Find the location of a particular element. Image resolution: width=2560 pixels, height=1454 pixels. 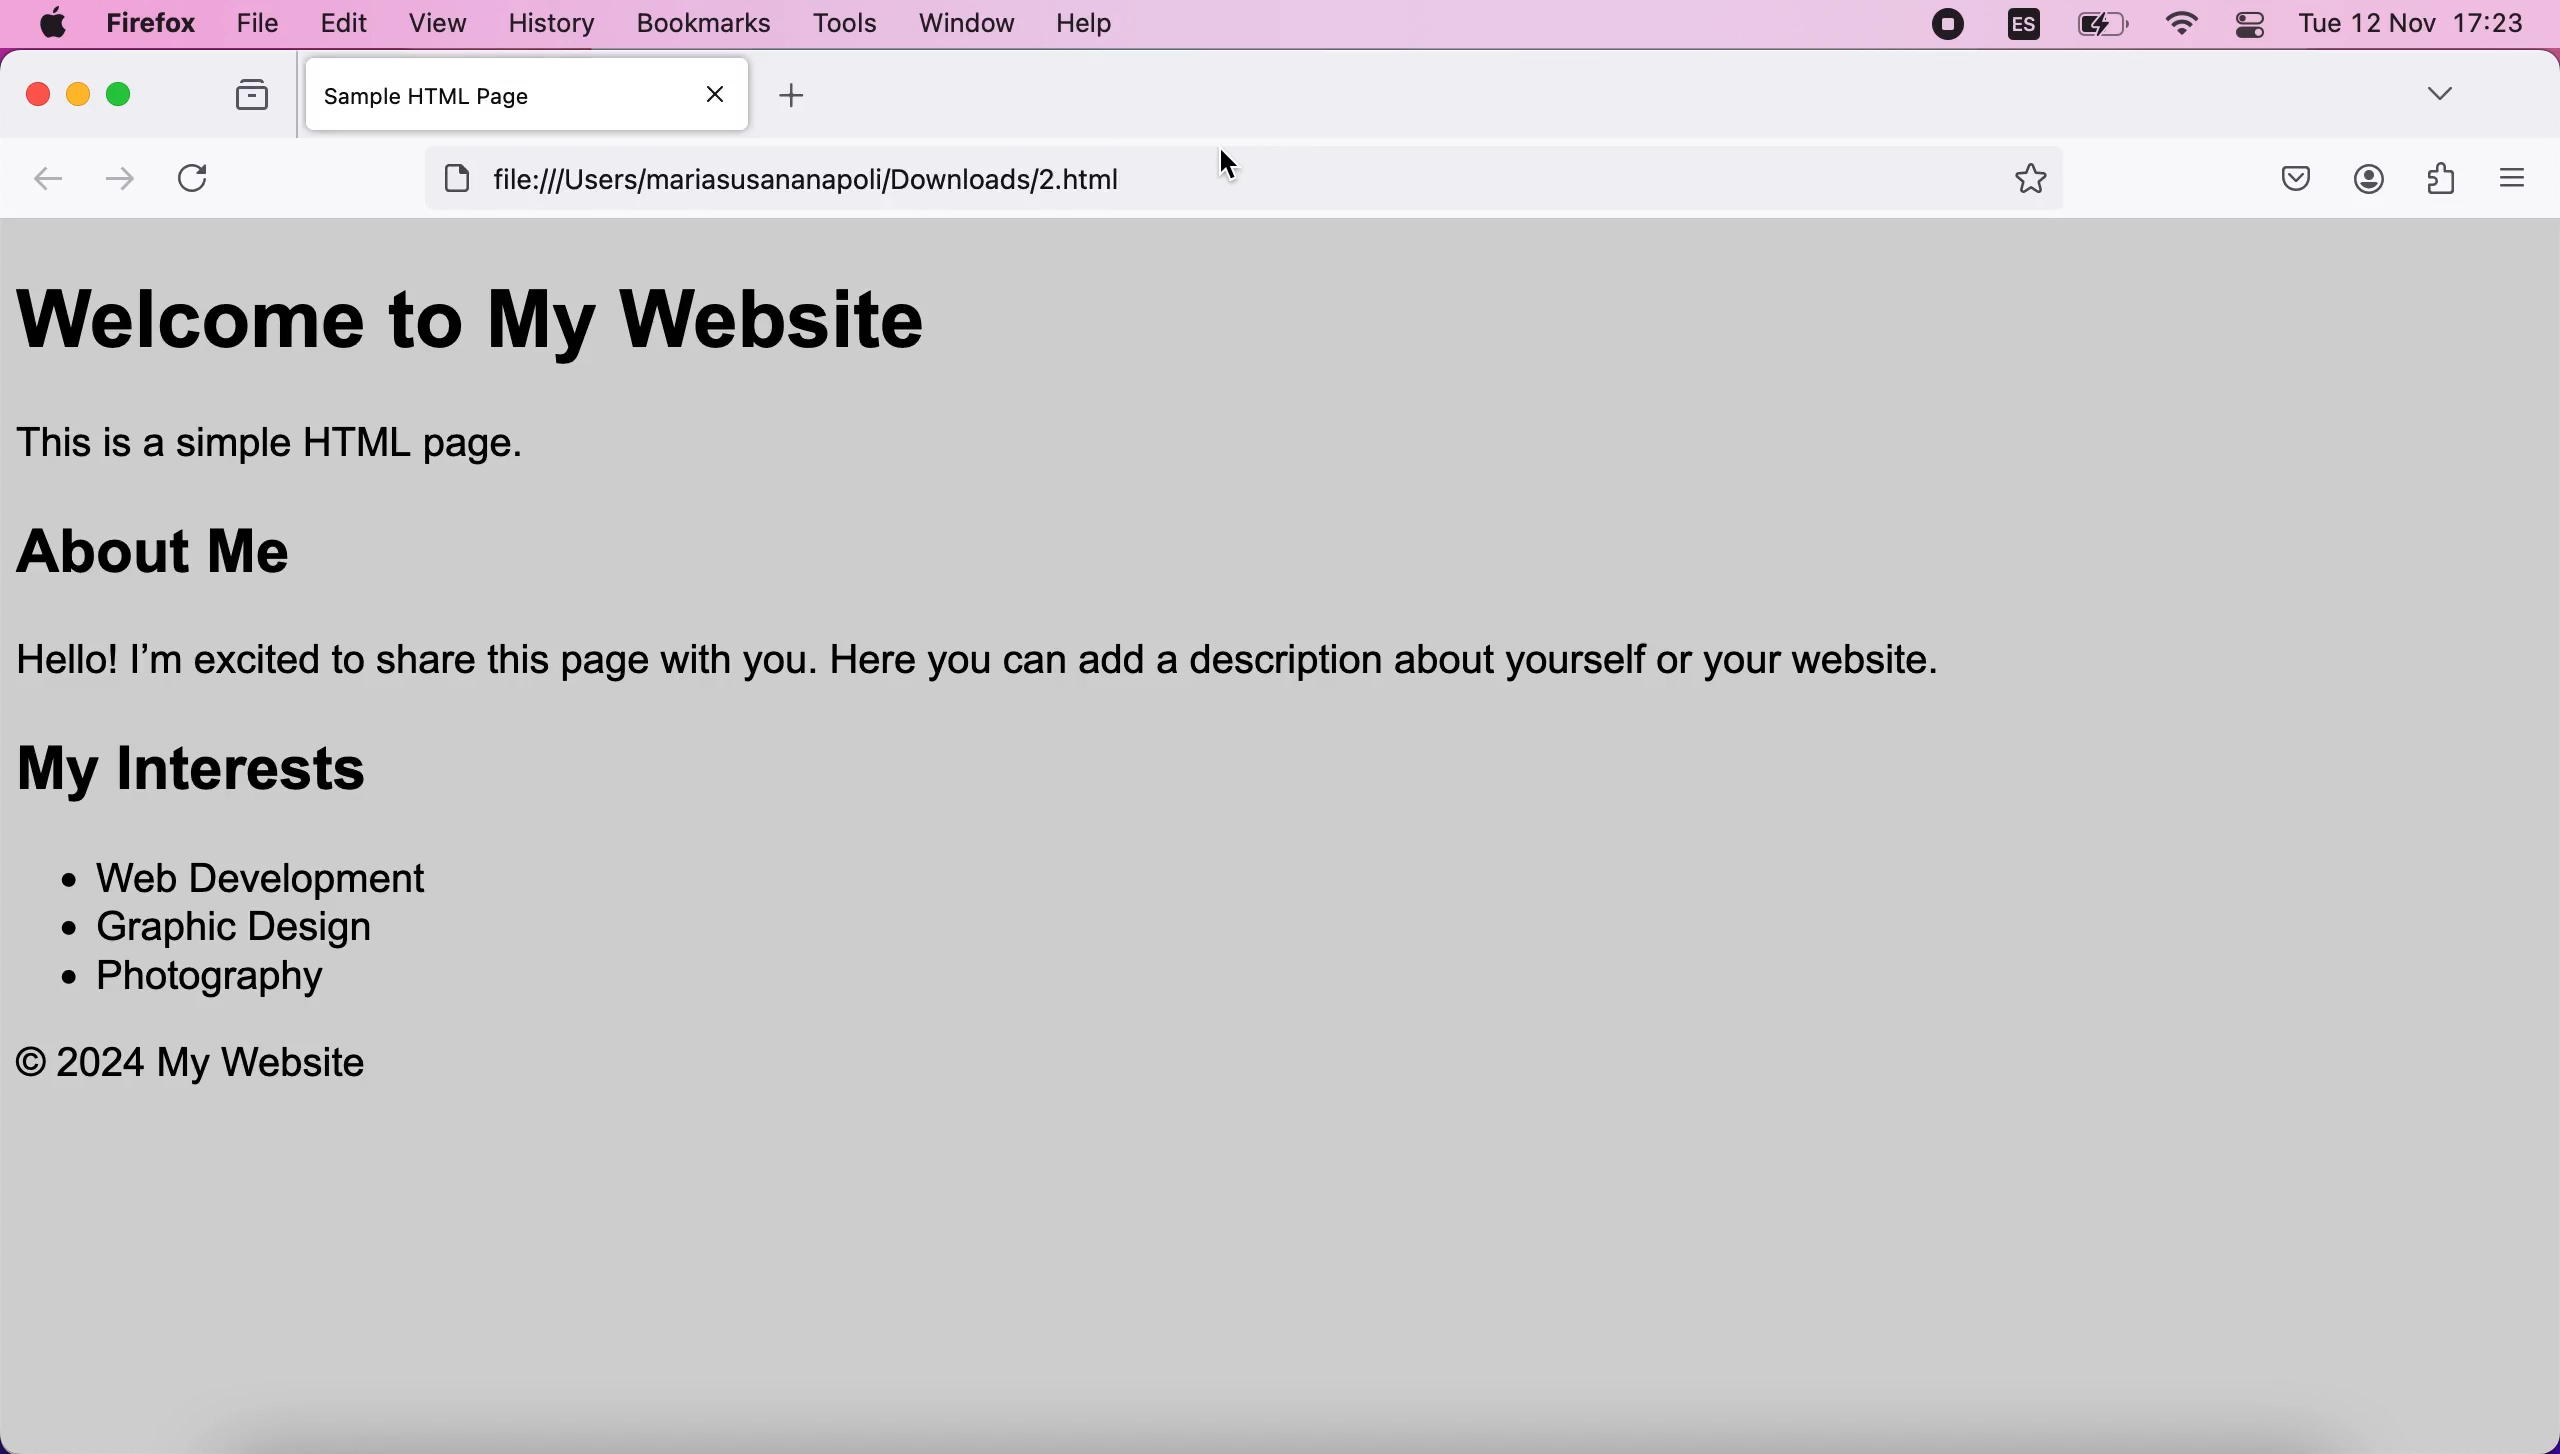

view recent browsing is located at coordinates (254, 101).